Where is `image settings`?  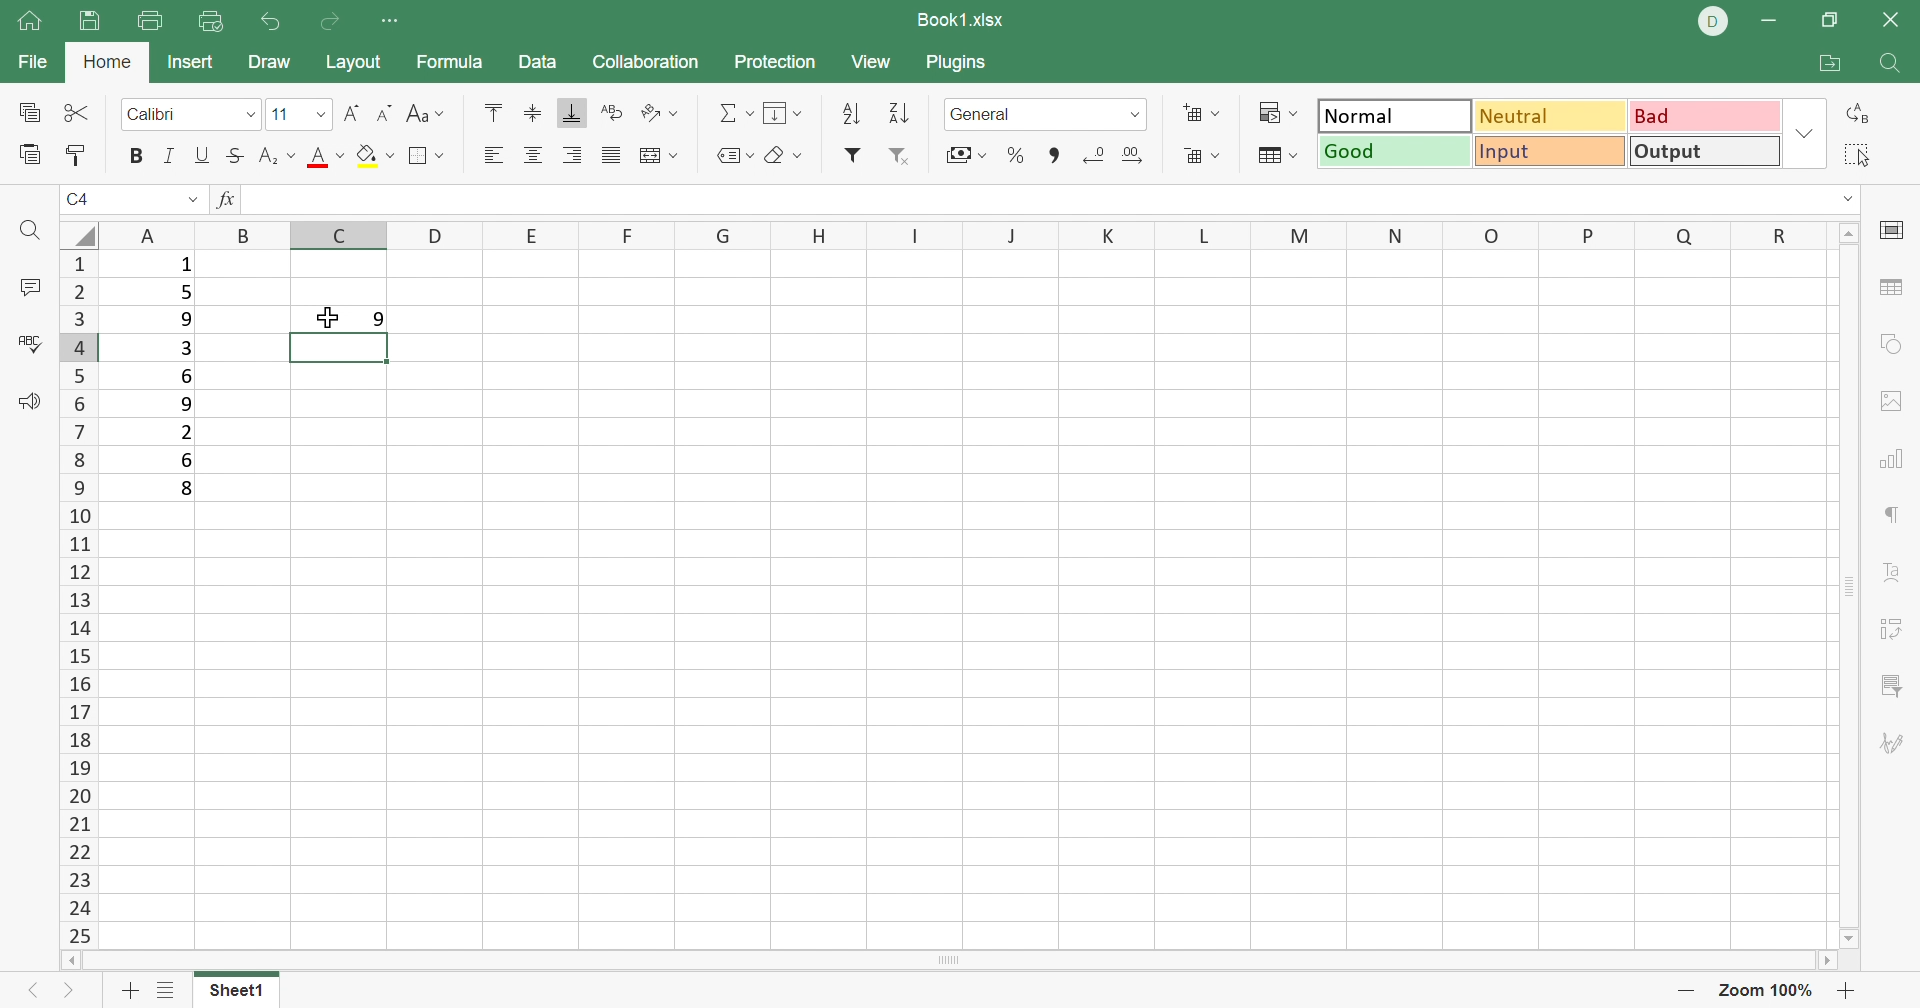
image settings is located at coordinates (1889, 402).